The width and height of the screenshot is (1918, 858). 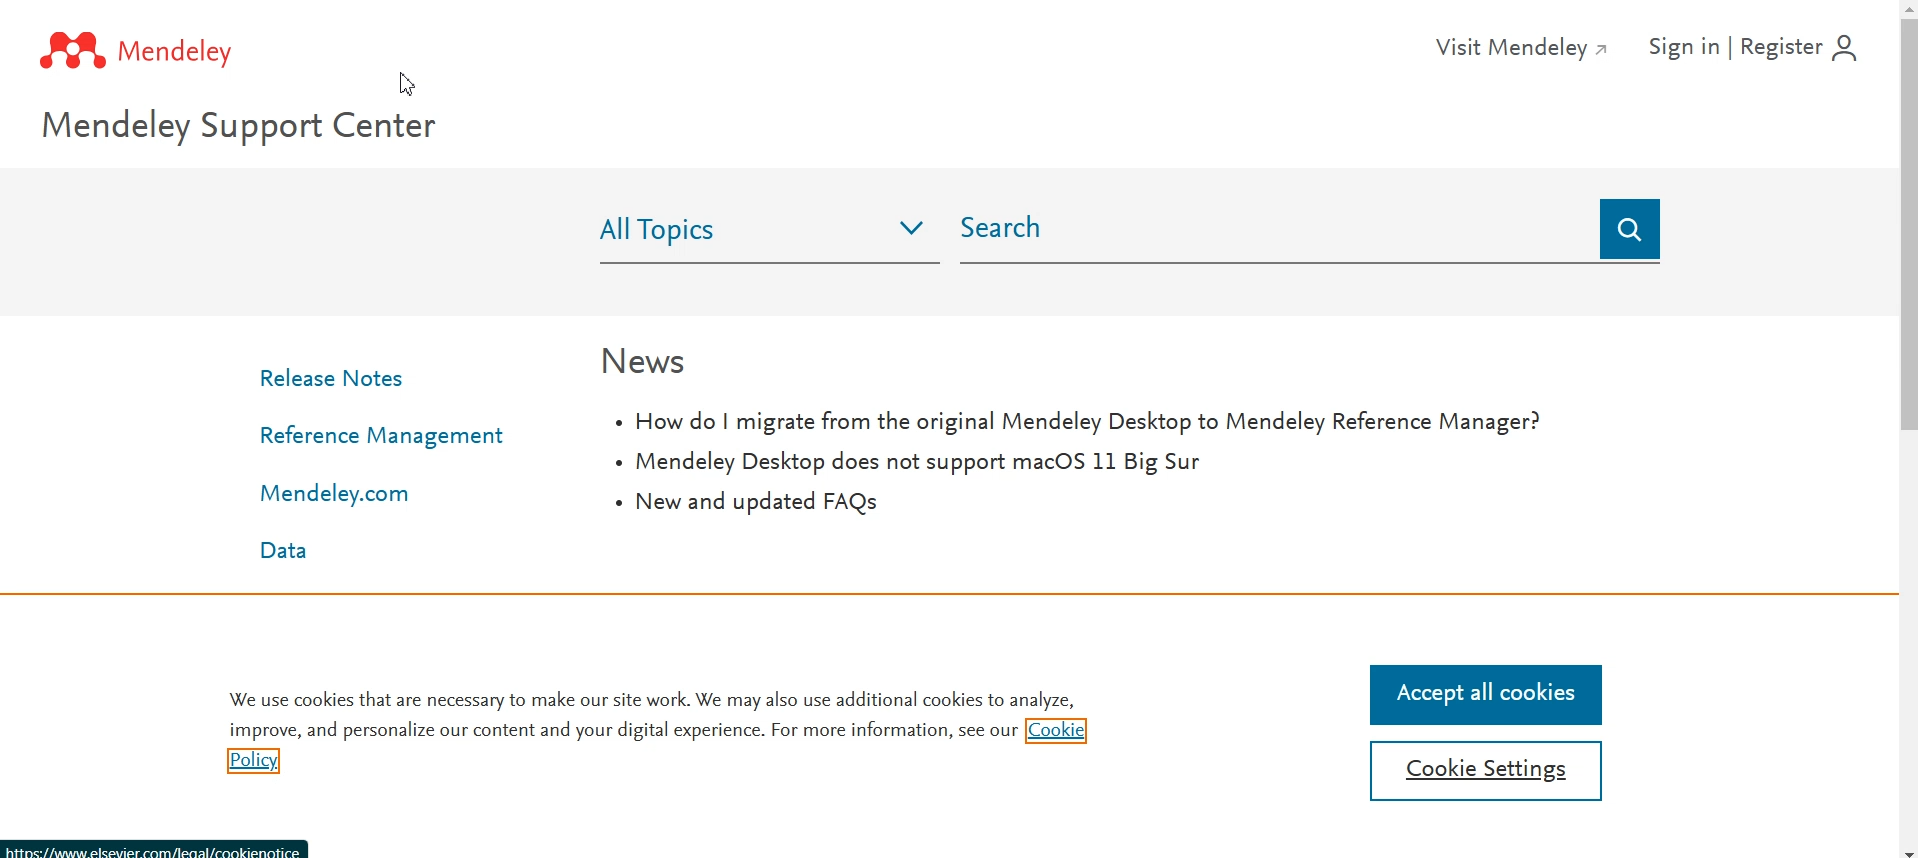 What do you see at coordinates (1906, 429) in the screenshot?
I see `Vertical scroll bar` at bounding box center [1906, 429].